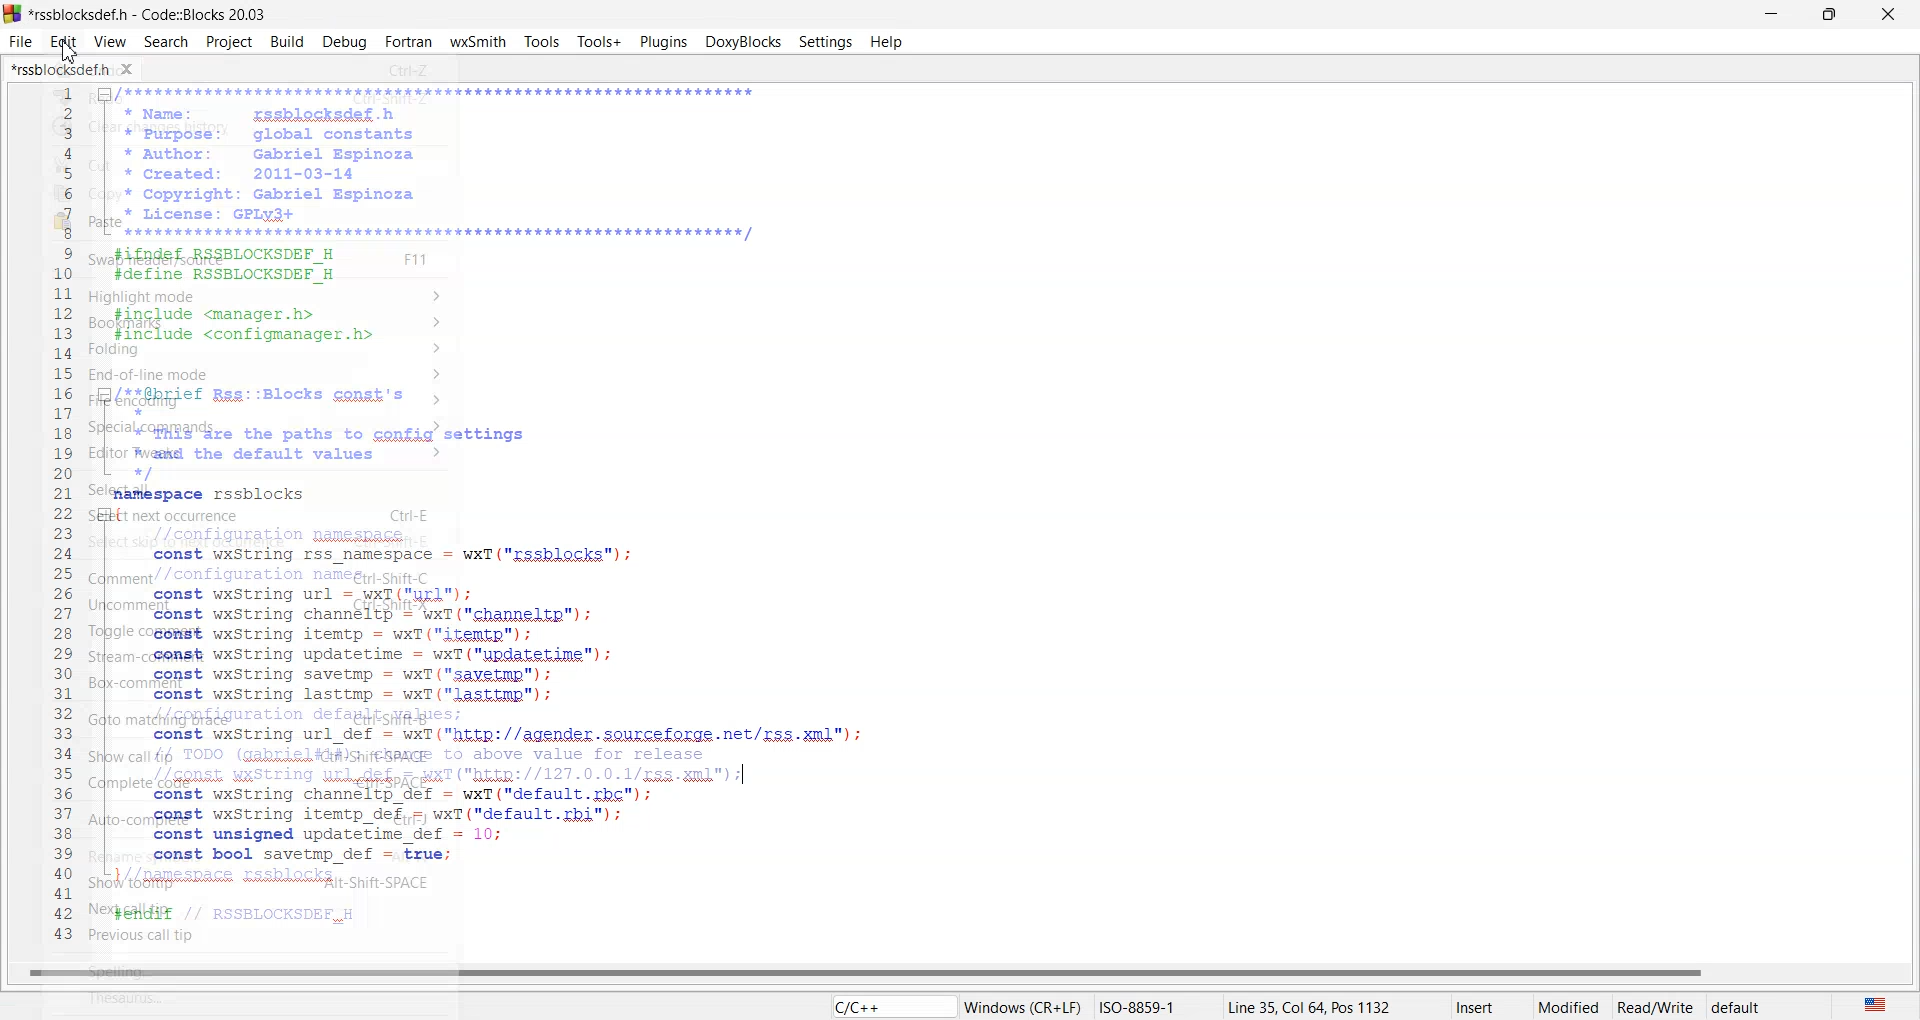 The width and height of the screenshot is (1920, 1020). I want to click on cursor on Edit, so click(69, 53).